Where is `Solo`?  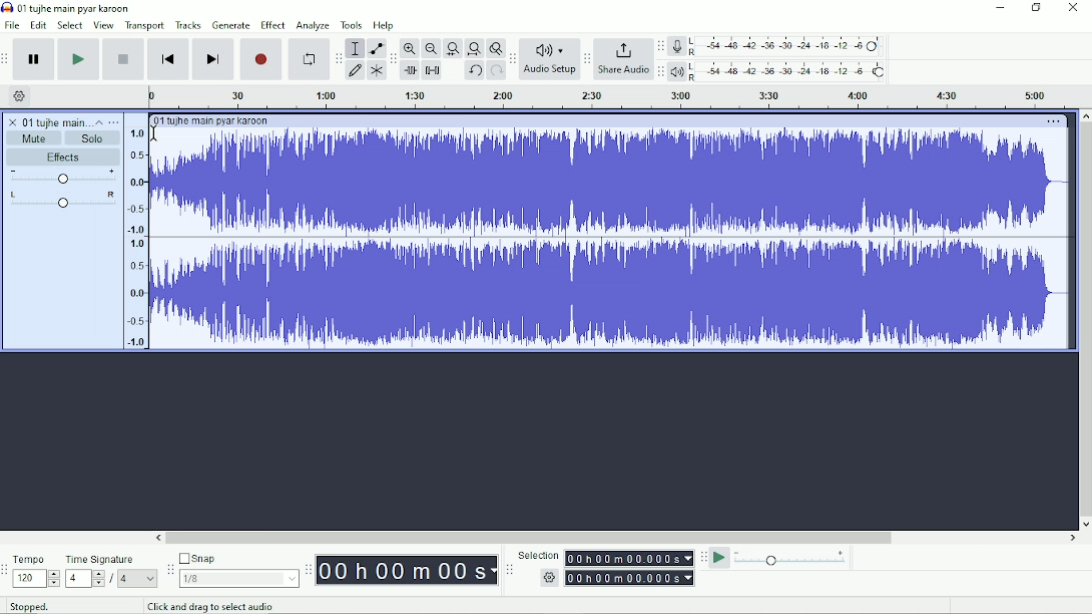
Solo is located at coordinates (94, 139).